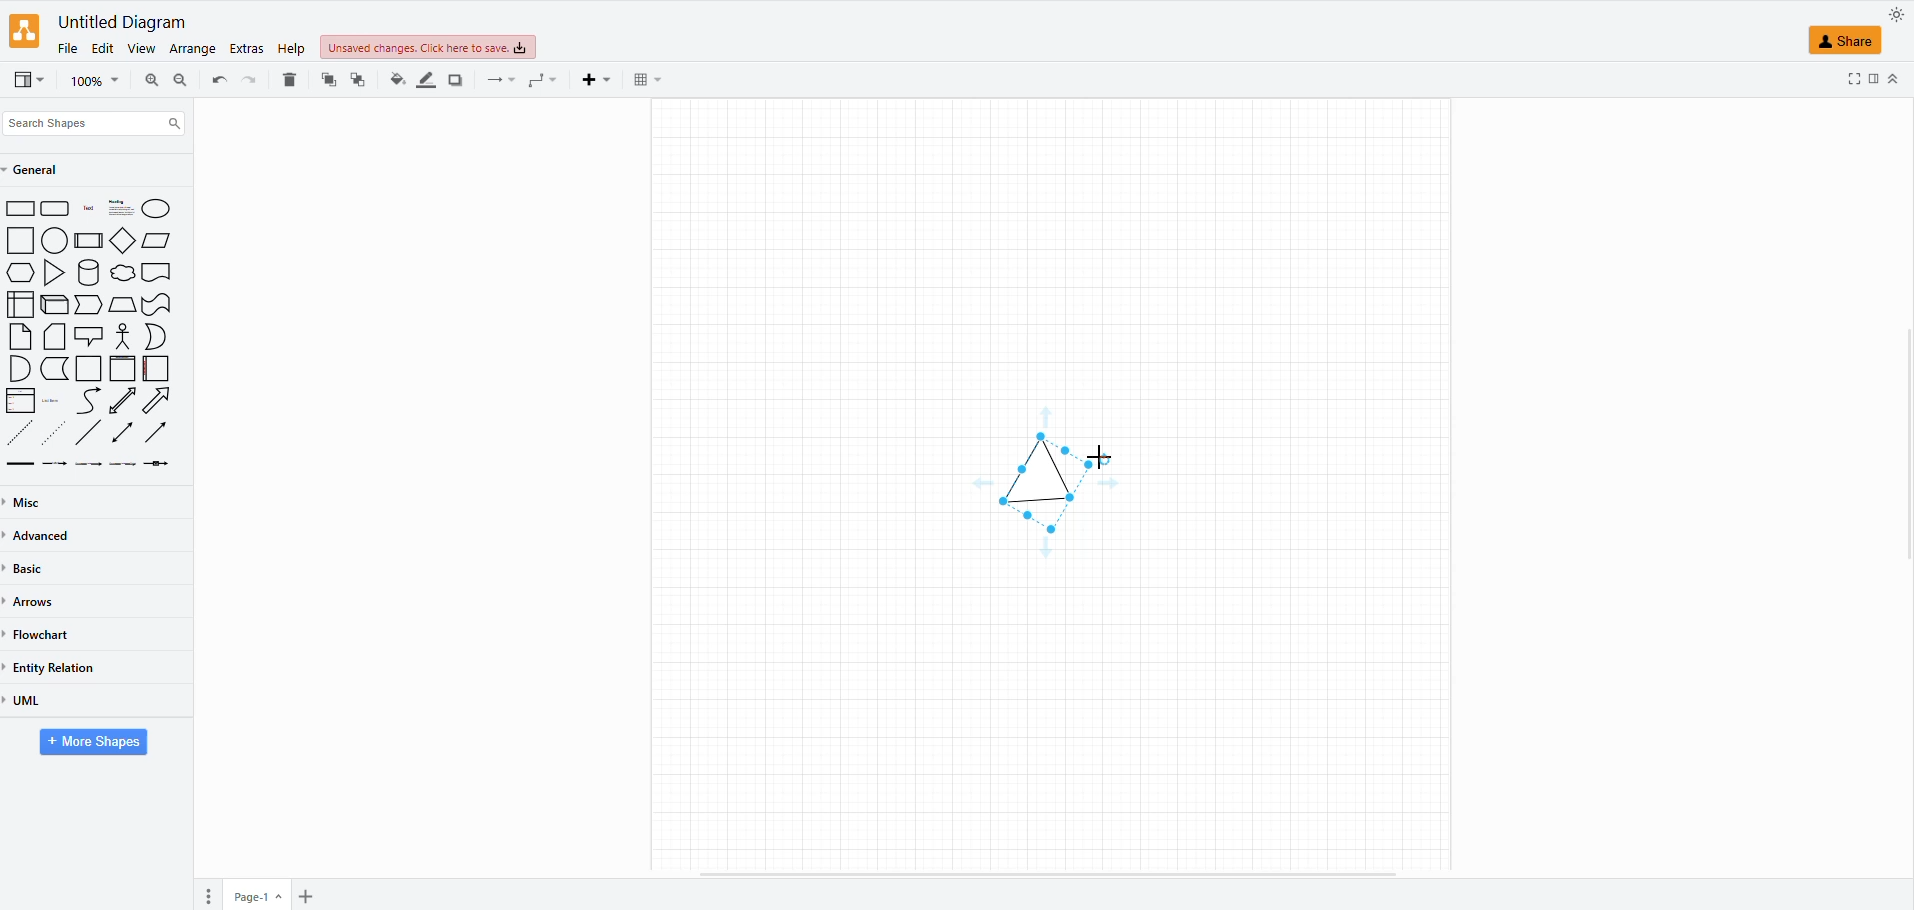 The height and width of the screenshot is (910, 1914). Describe the element at coordinates (90, 240) in the screenshot. I see `Box with borders` at that location.